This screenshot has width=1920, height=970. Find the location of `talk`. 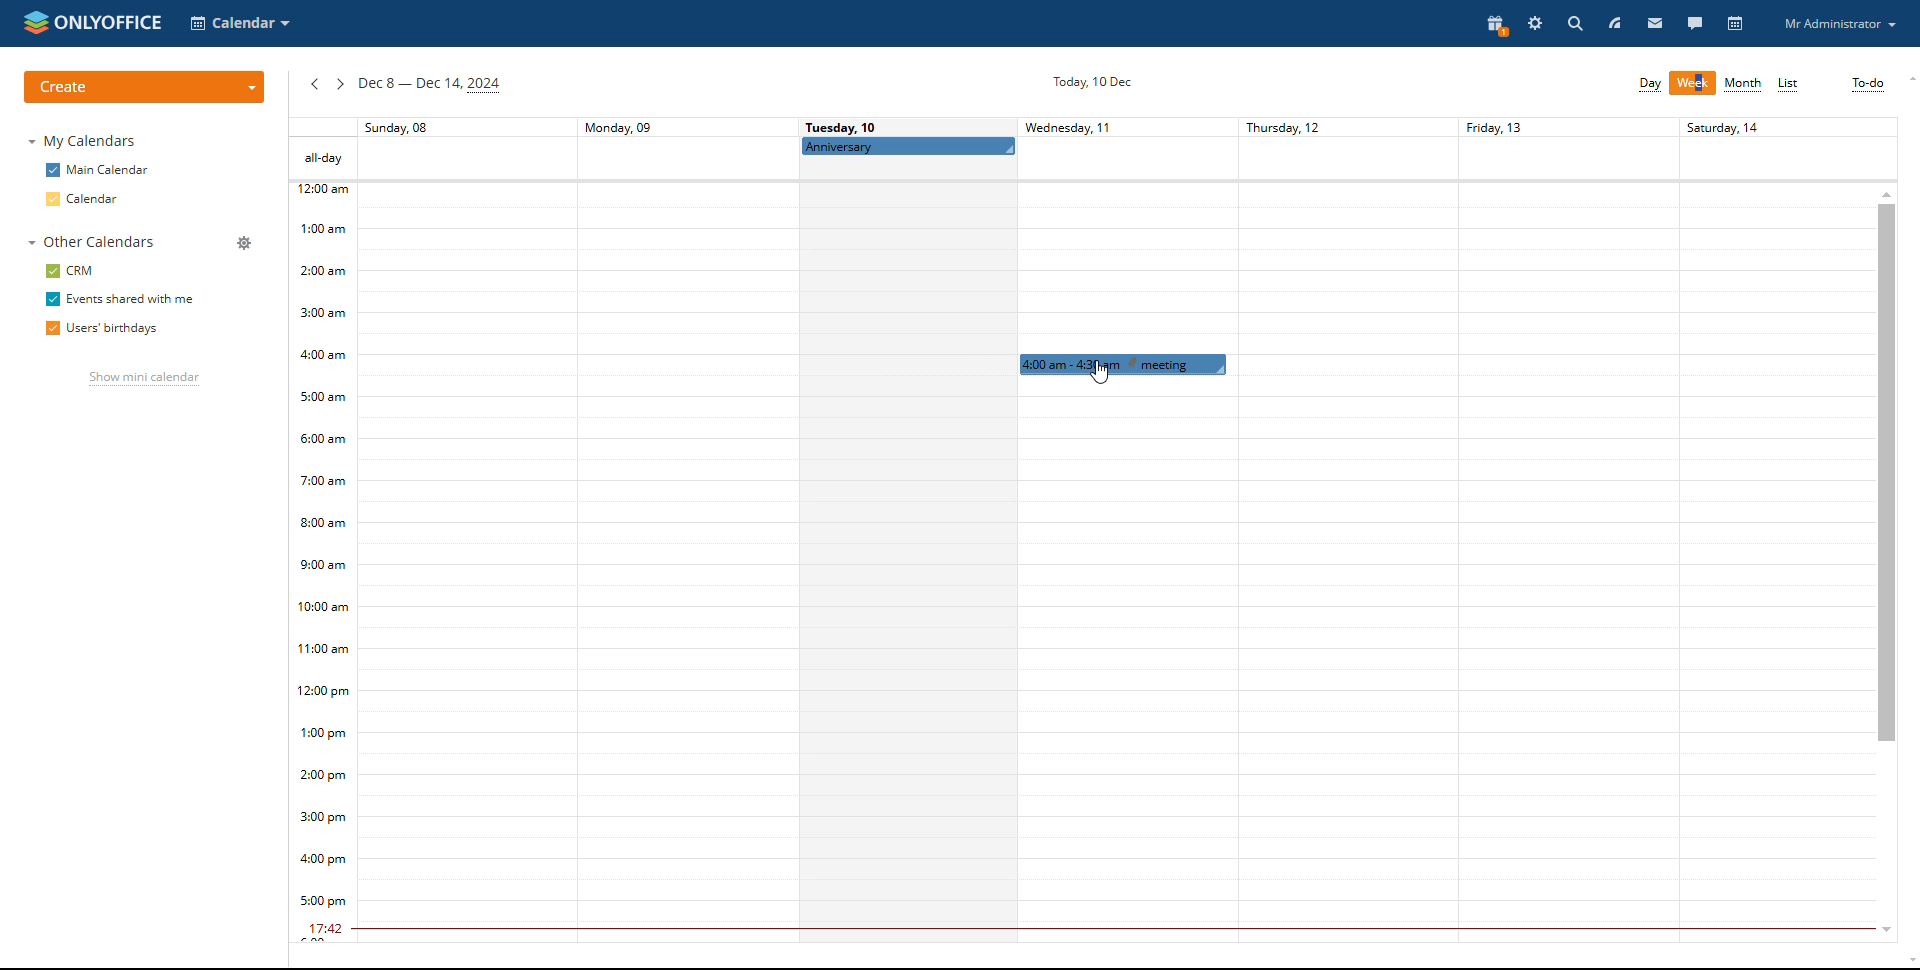

talk is located at coordinates (1694, 22).